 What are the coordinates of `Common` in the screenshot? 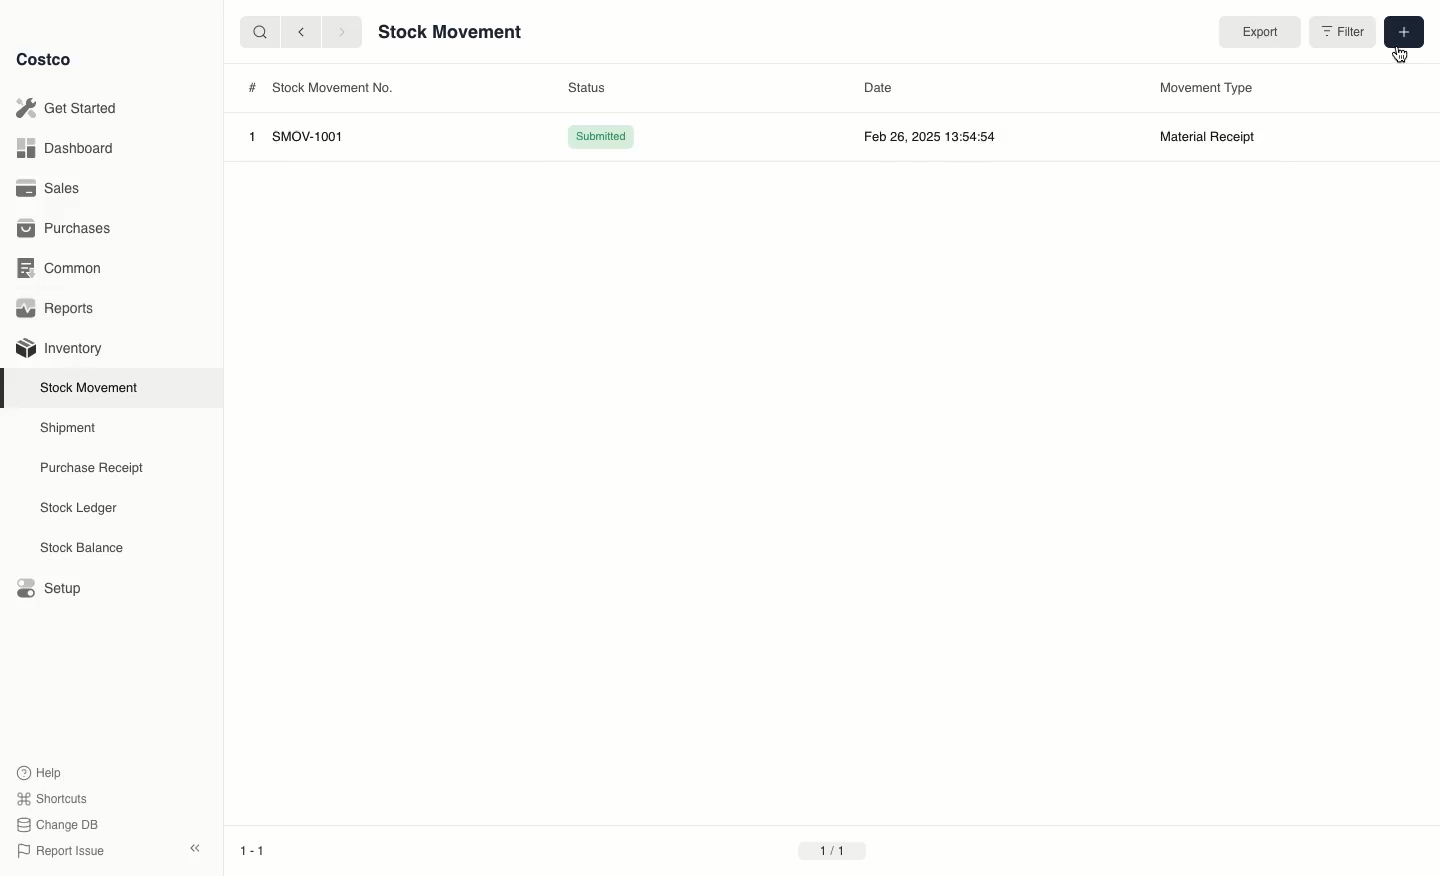 It's located at (65, 270).